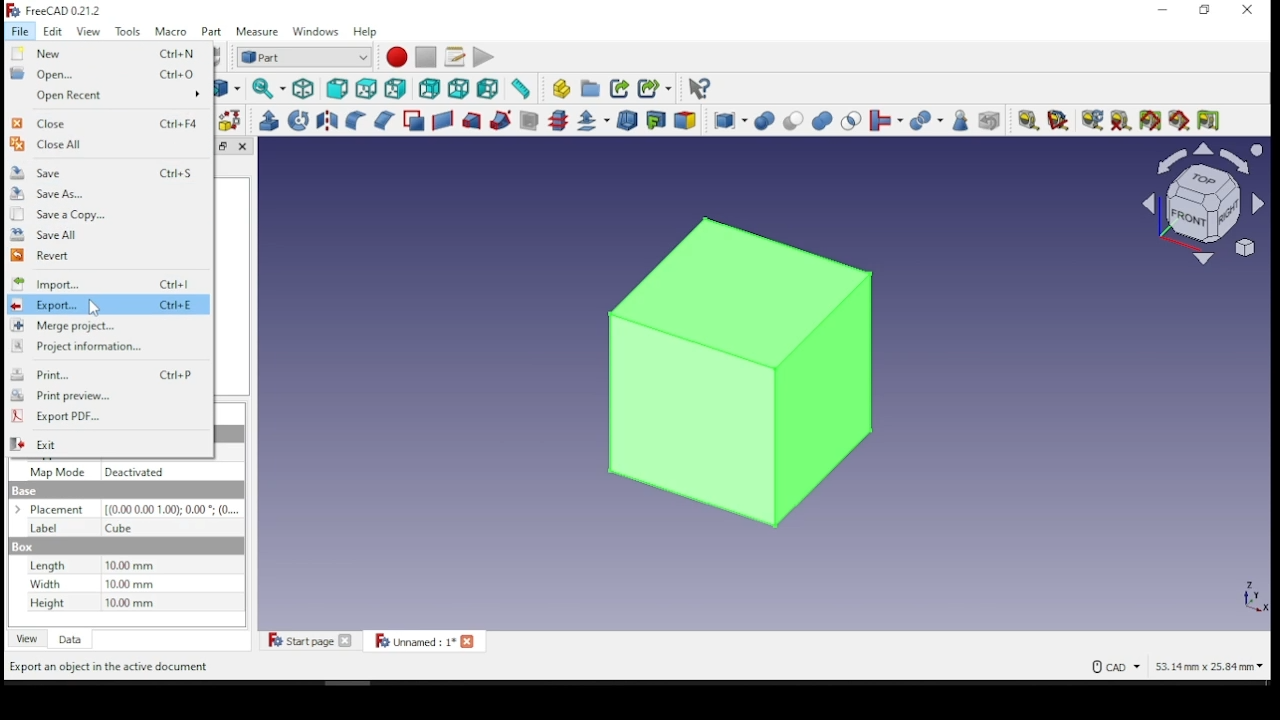  What do you see at coordinates (1150, 121) in the screenshot?
I see `toggle all` at bounding box center [1150, 121].